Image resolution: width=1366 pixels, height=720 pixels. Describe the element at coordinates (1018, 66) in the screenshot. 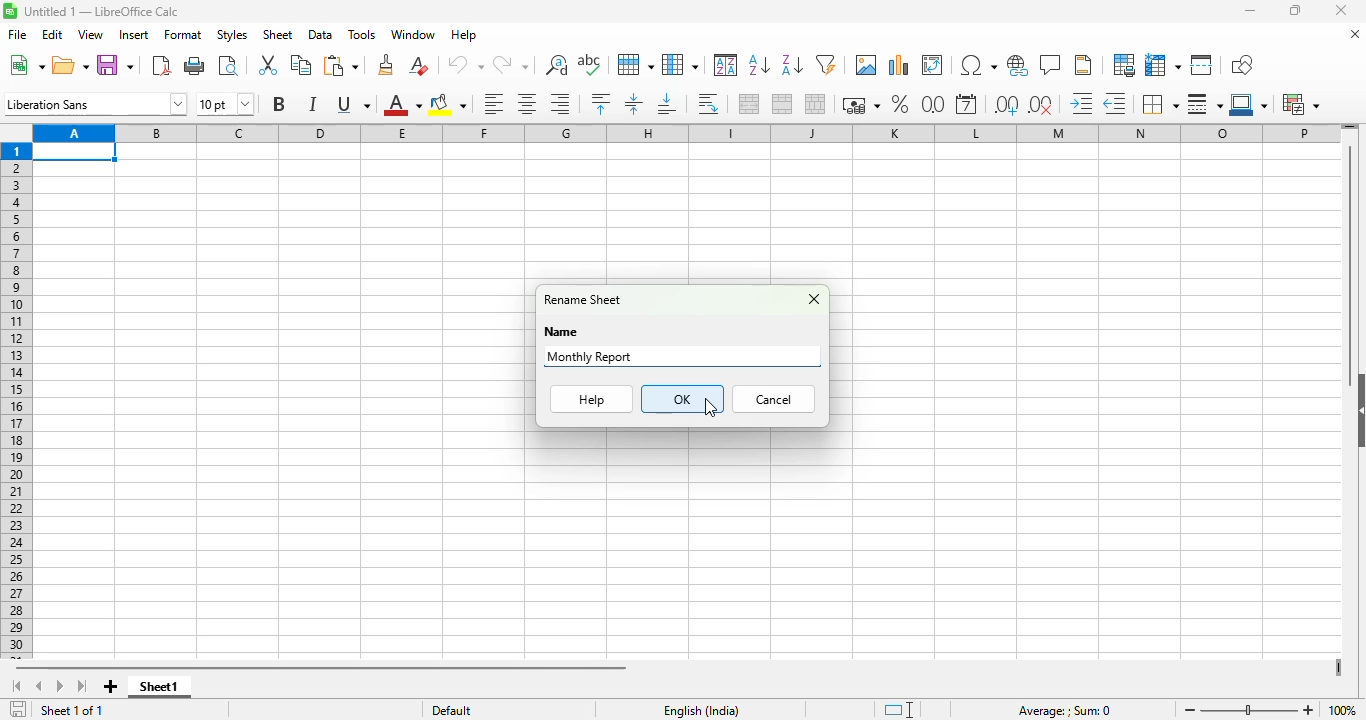

I see `insert hyperlink` at that location.